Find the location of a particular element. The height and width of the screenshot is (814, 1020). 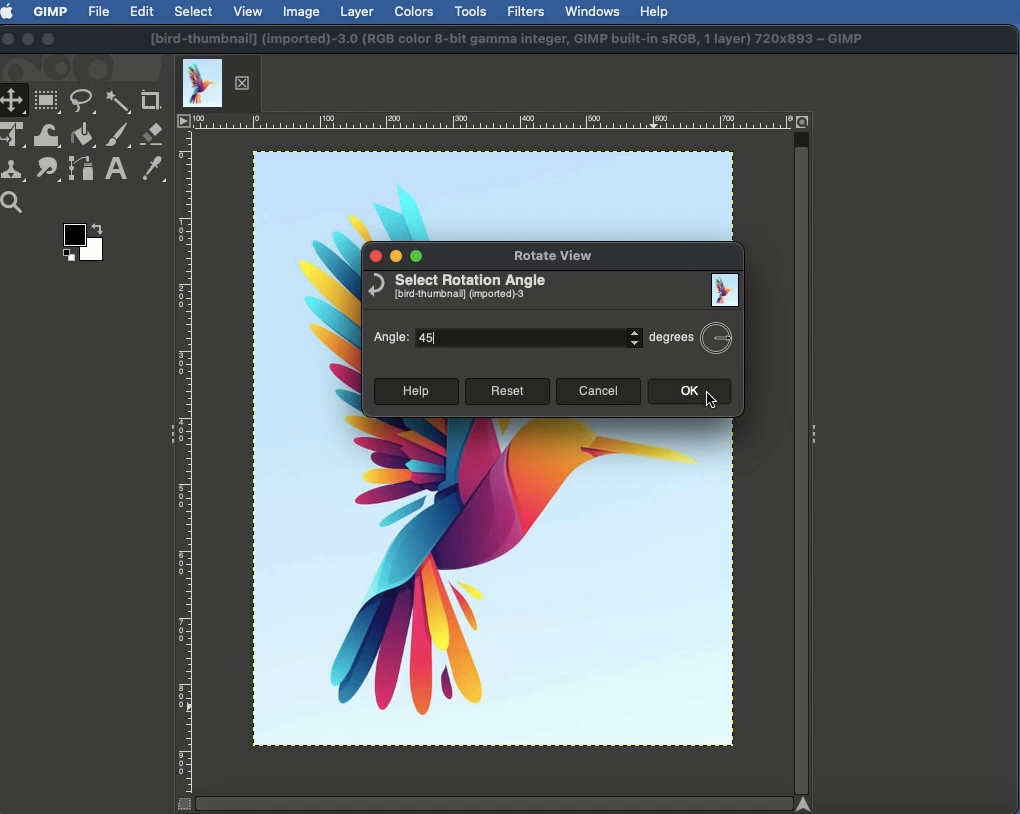

[bird-thumbnail] (imported)-3.0 (RGB color 8-bit gamma integer, GIMP built-in SRGB, 1 layer) 720x893 ~ GIMP. is located at coordinates (507, 40).